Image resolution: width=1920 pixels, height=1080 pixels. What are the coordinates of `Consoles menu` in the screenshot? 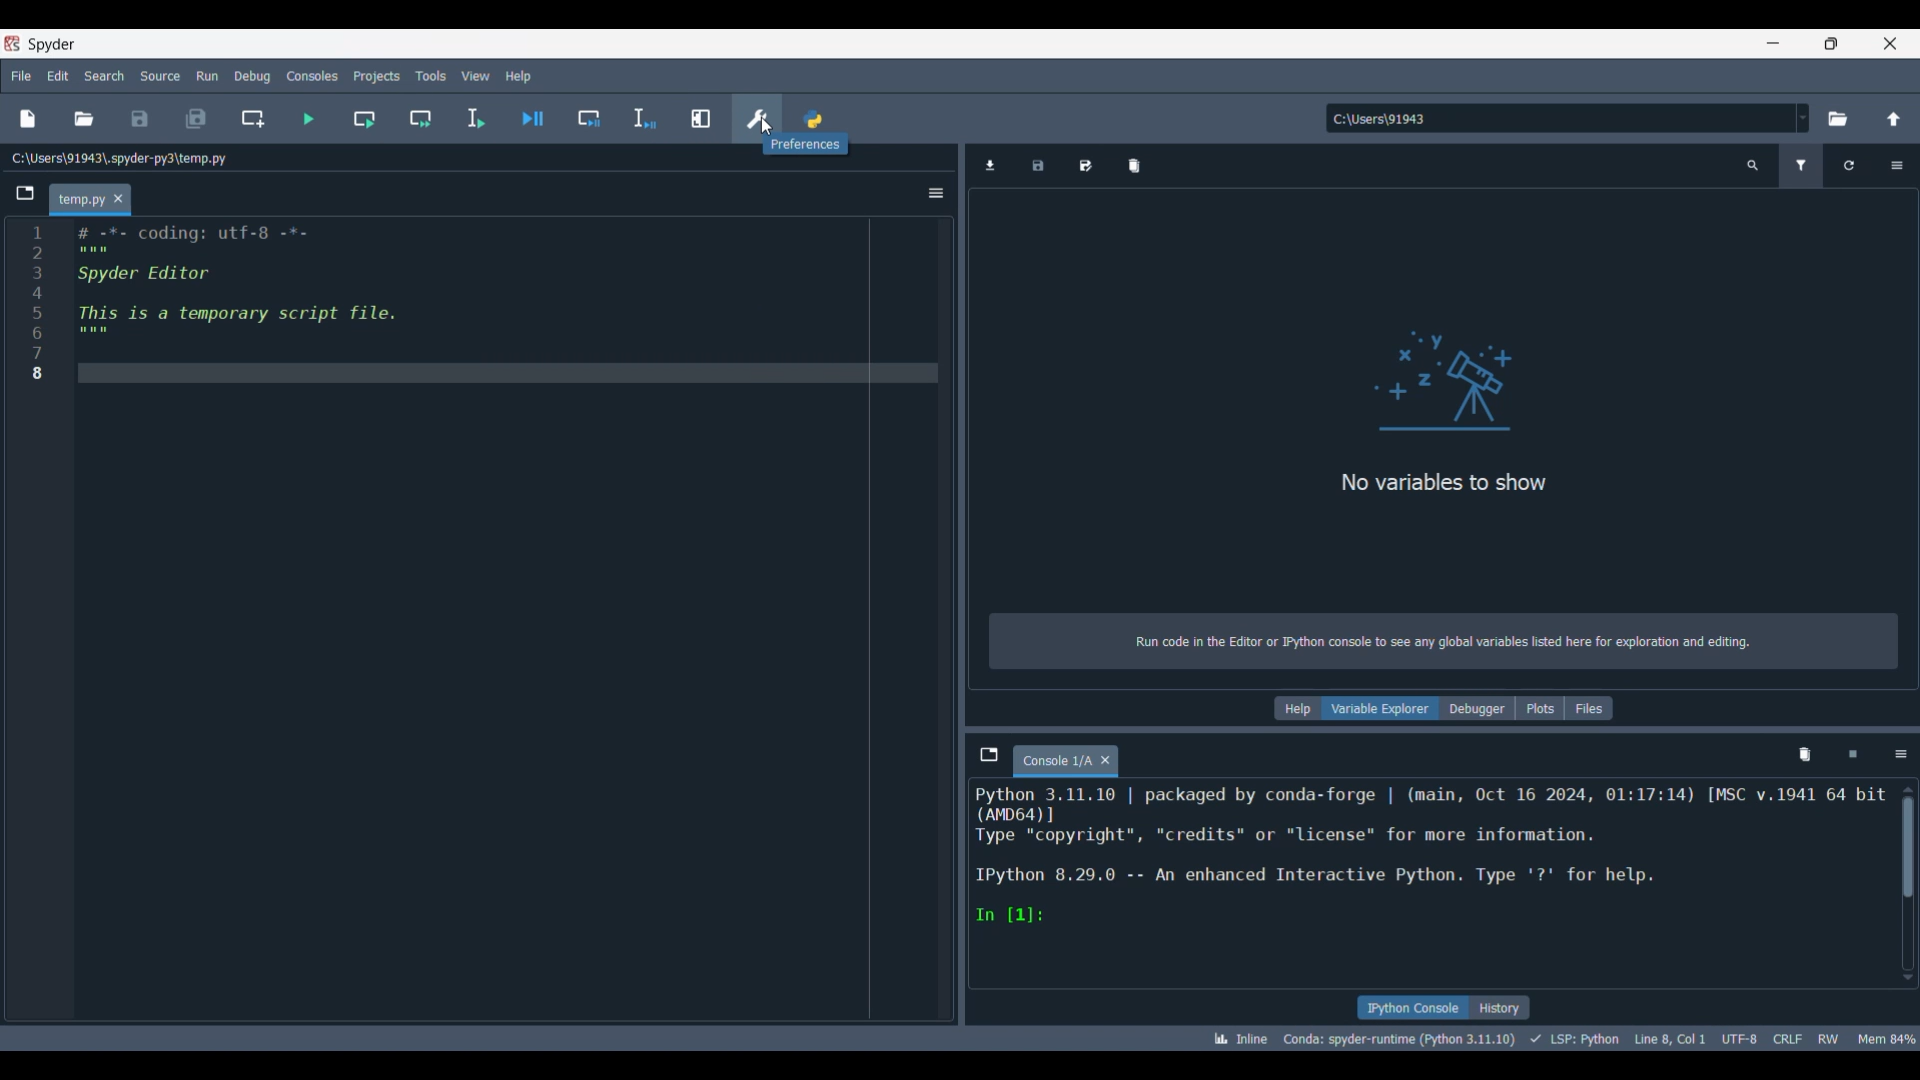 It's located at (313, 76).